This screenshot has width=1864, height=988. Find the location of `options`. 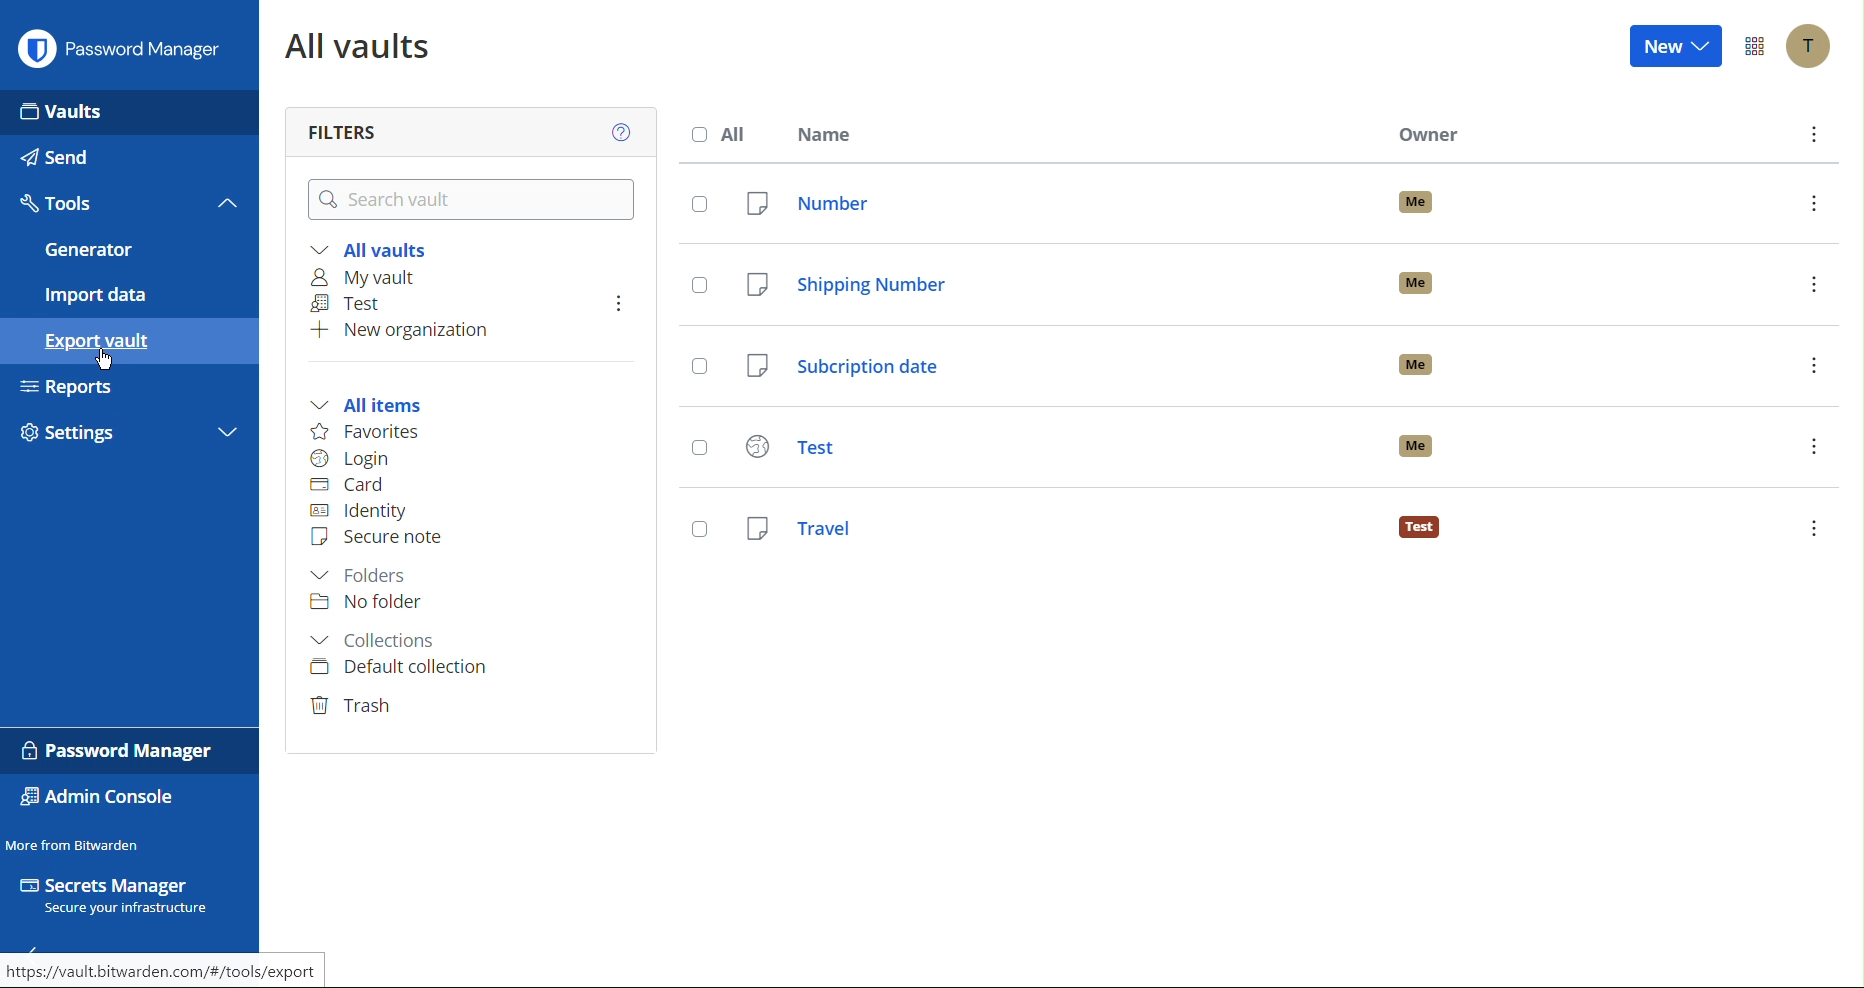

options is located at coordinates (1813, 135).